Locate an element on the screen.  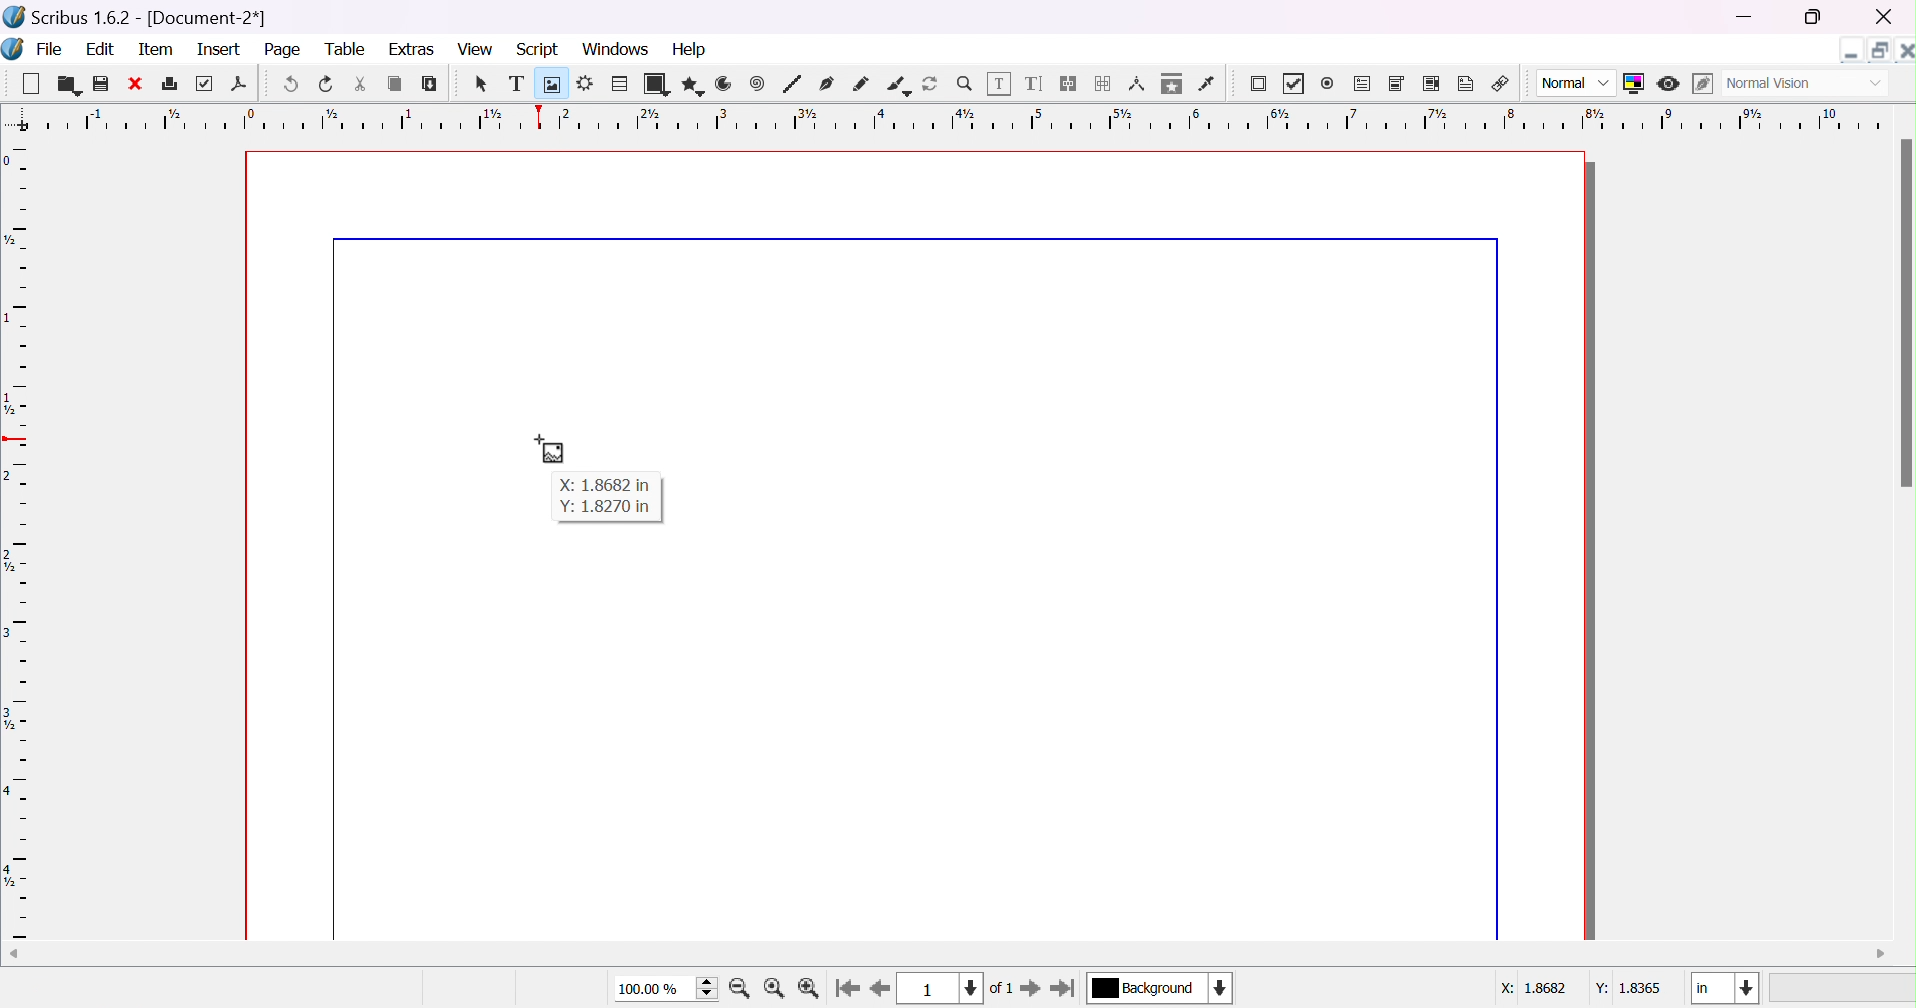
zoom out is located at coordinates (811, 989).